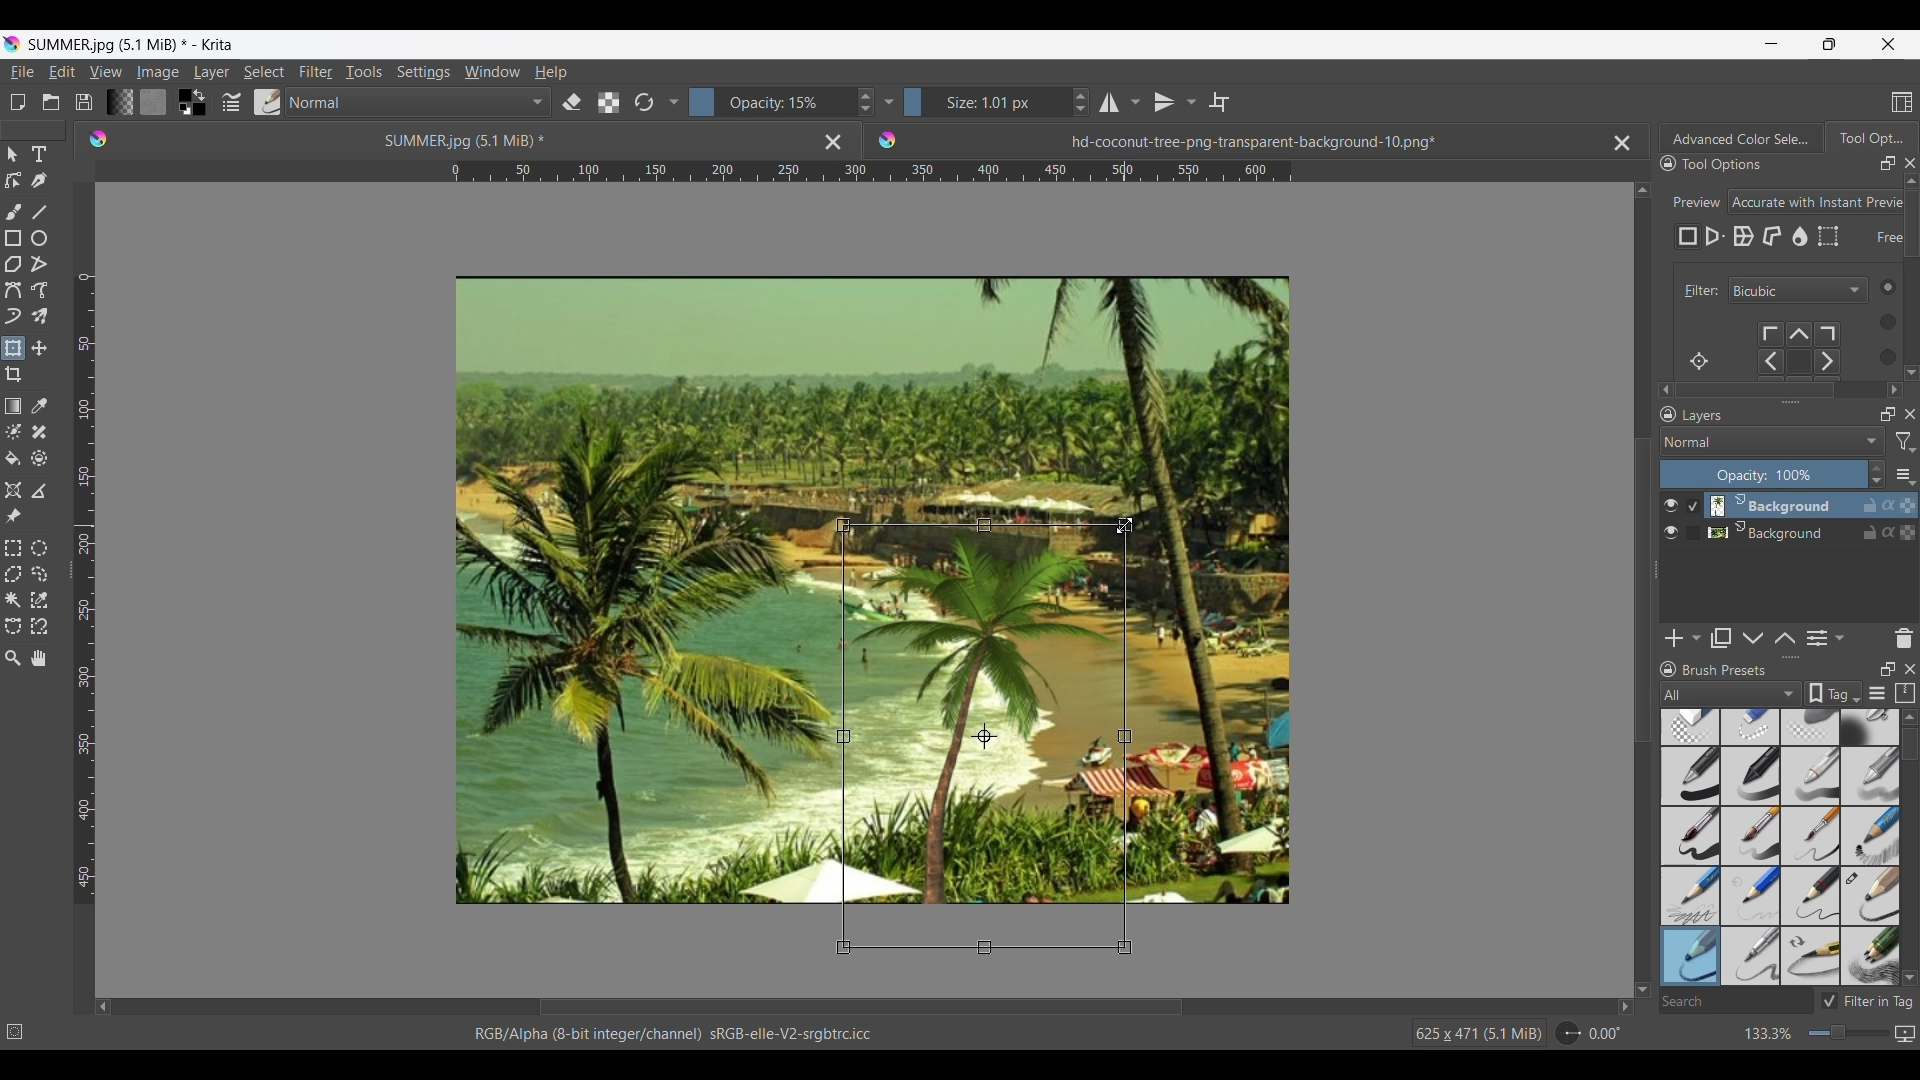  Describe the element at coordinates (315, 72) in the screenshot. I see `Filter` at that location.